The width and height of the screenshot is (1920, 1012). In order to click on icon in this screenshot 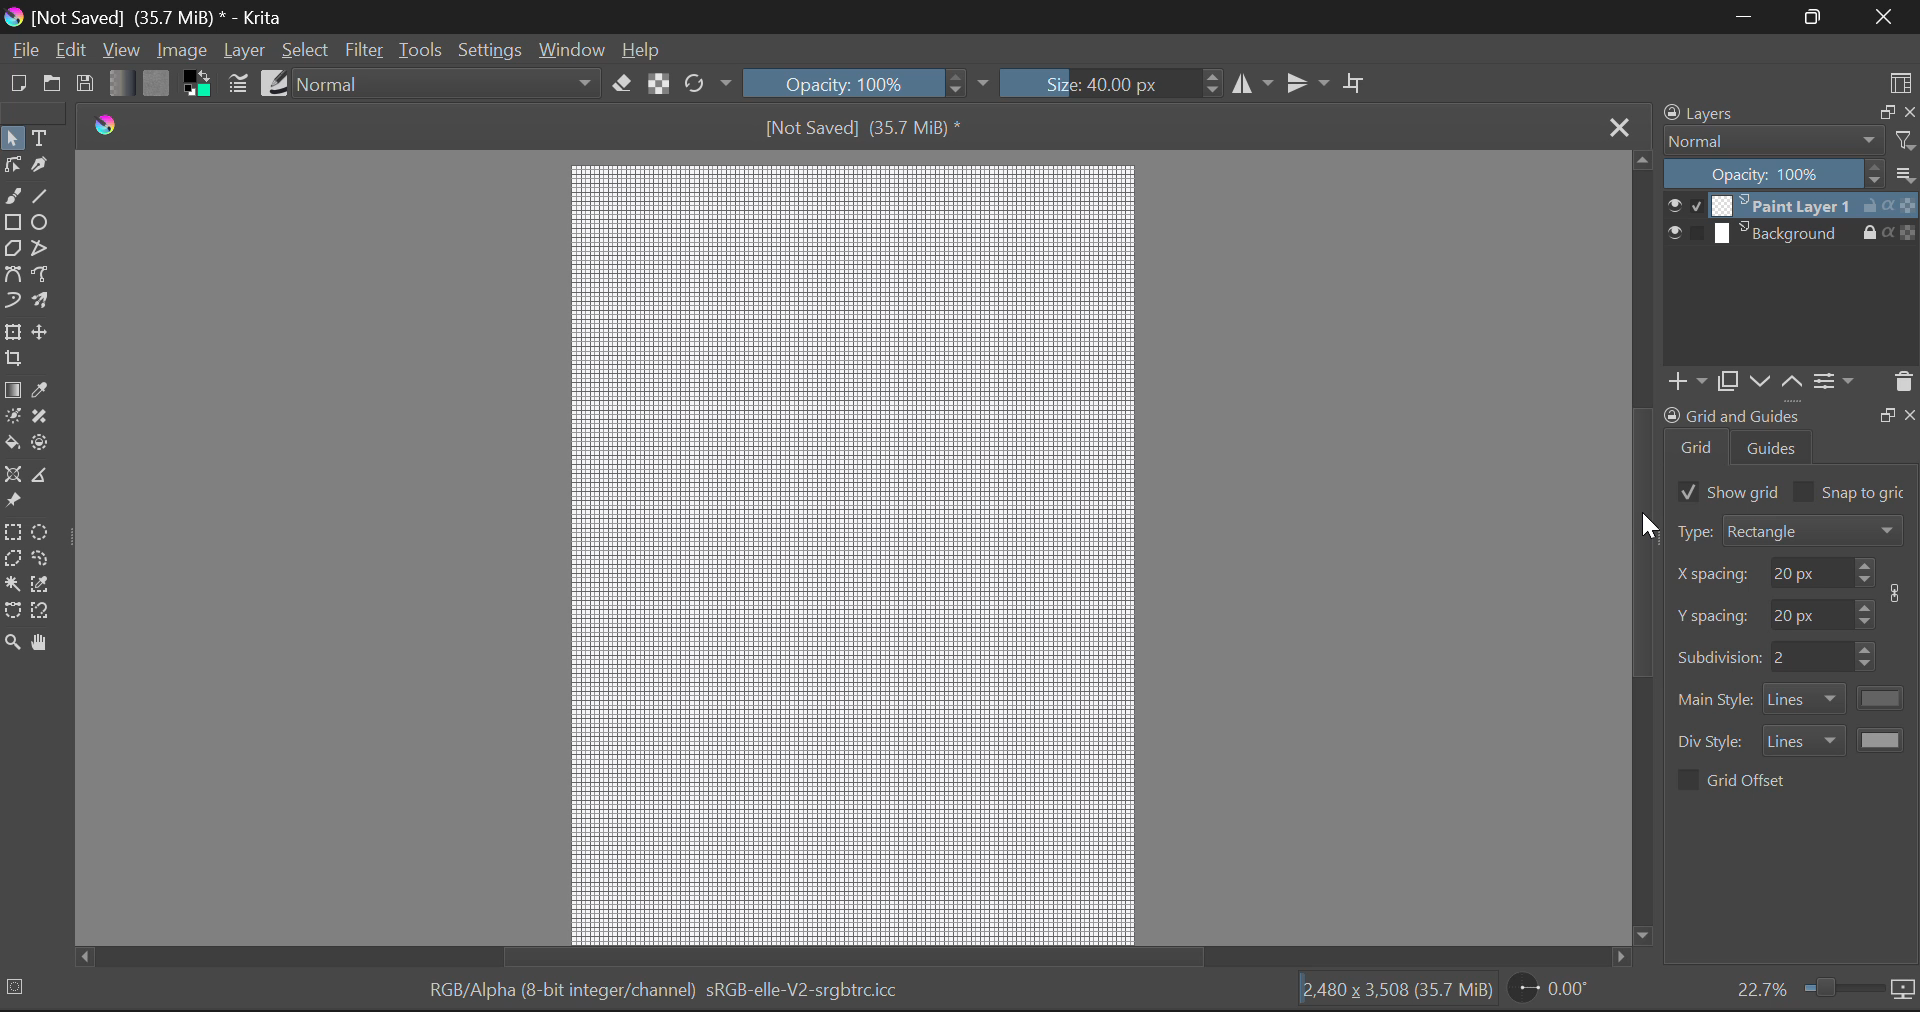, I will do `click(1900, 593)`.